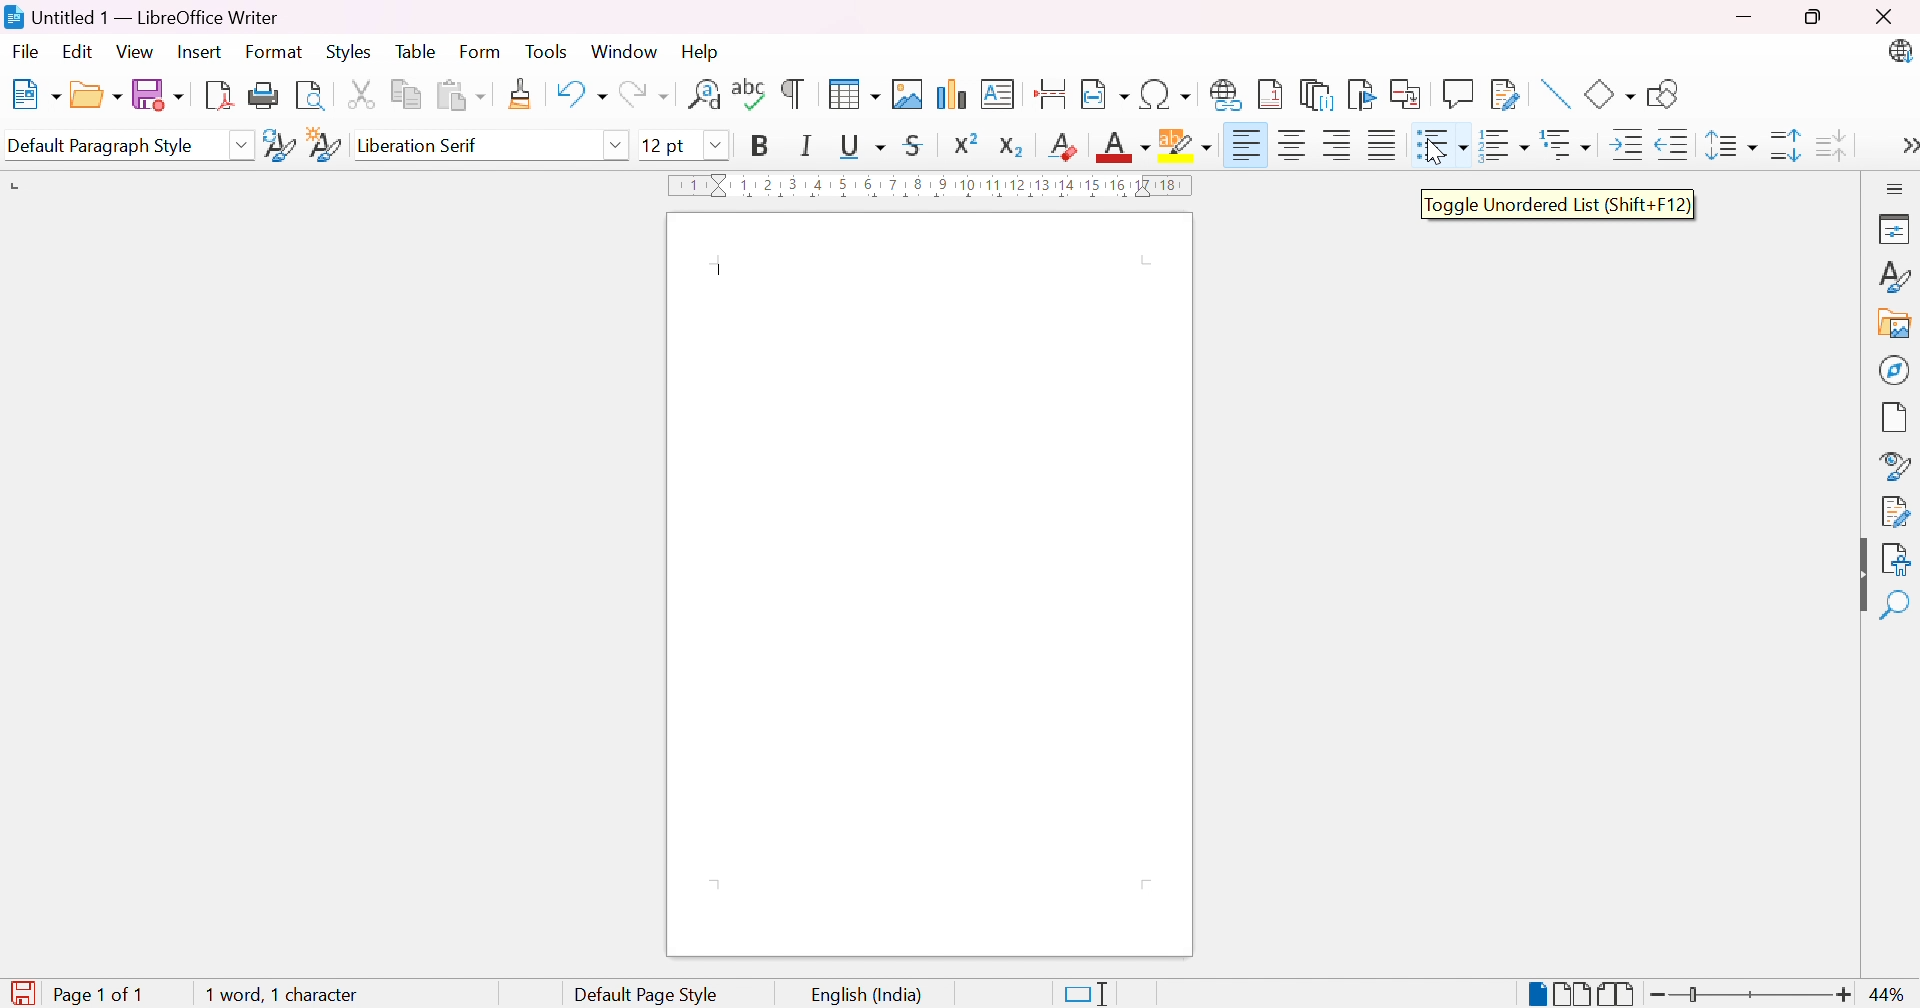 The height and width of the screenshot is (1008, 1920). What do you see at coordinates (1251, 145) in the screenshot?
I see `Align right` at bounding box center [1251, 145].